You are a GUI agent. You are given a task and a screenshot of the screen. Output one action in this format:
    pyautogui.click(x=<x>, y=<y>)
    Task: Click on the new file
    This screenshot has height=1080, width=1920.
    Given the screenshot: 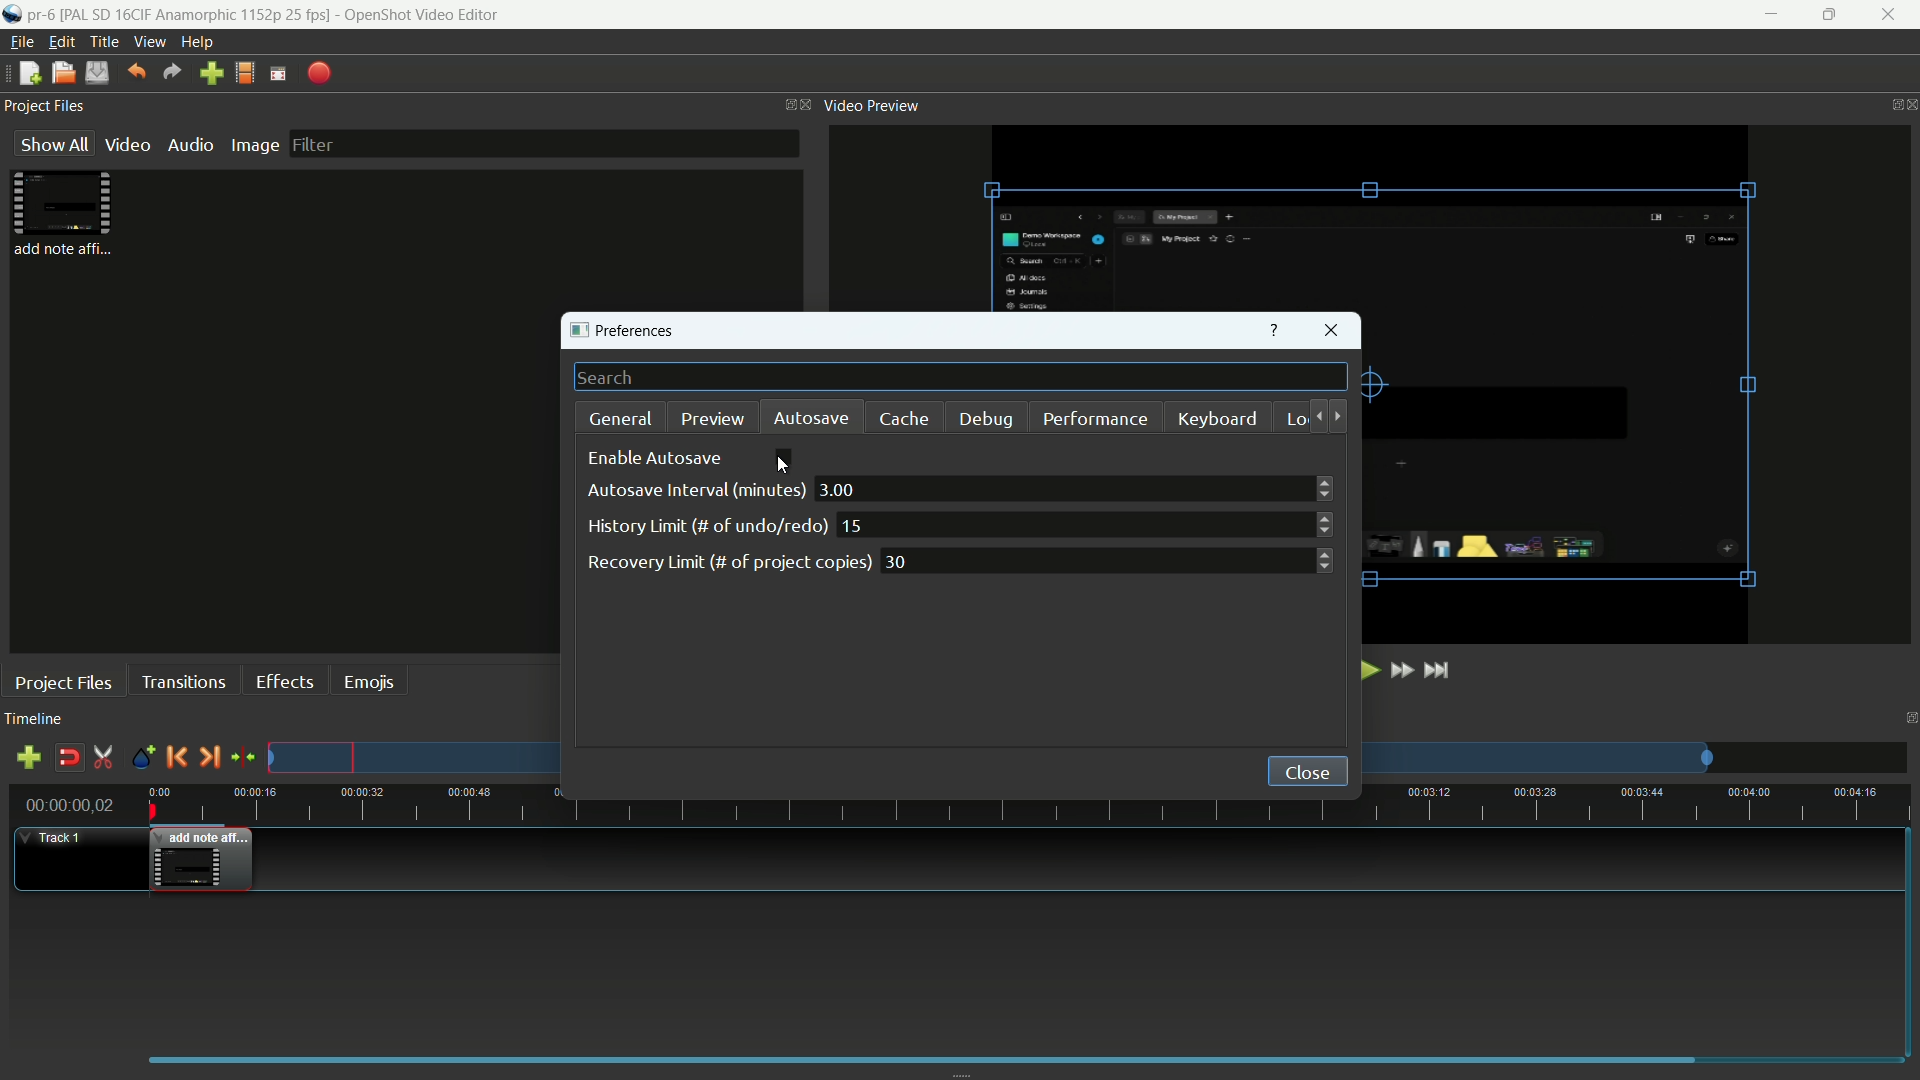 What is the action you would take?
    pyautogui.click(x=29, y=74)
    